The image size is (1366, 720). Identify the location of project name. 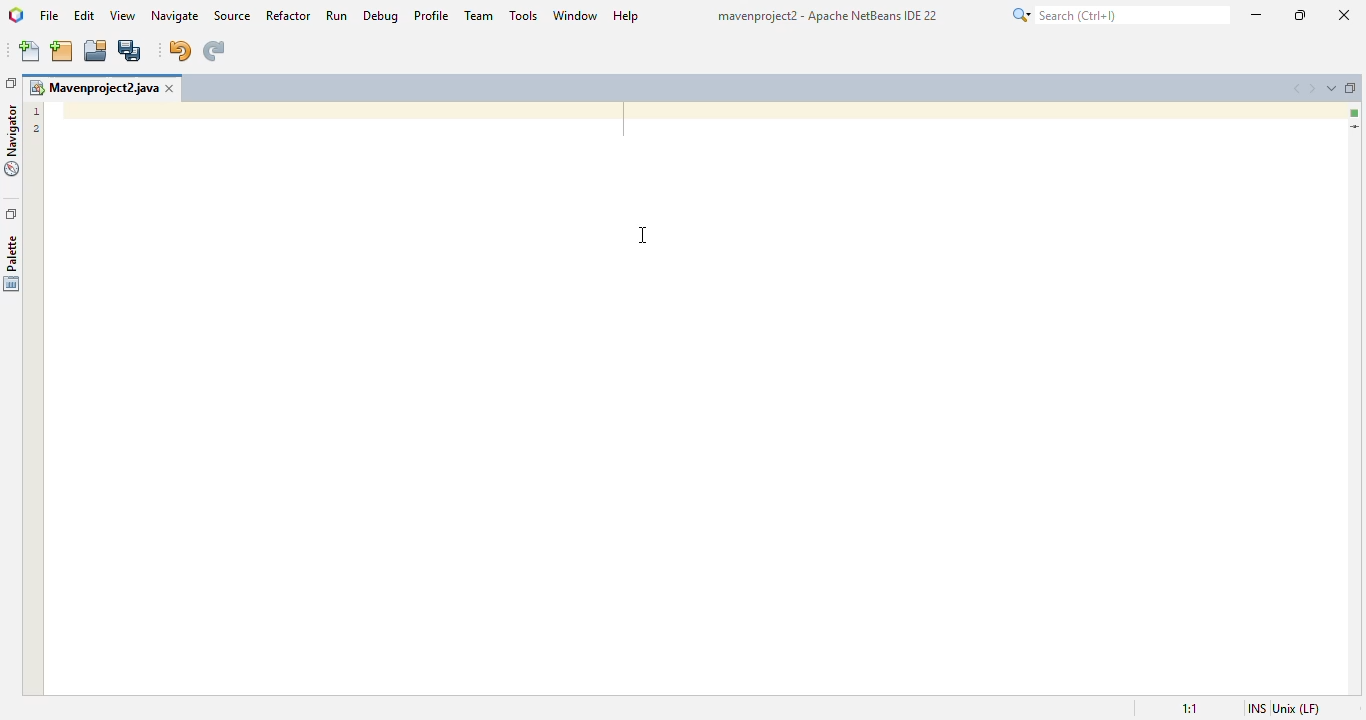
(93, 87).